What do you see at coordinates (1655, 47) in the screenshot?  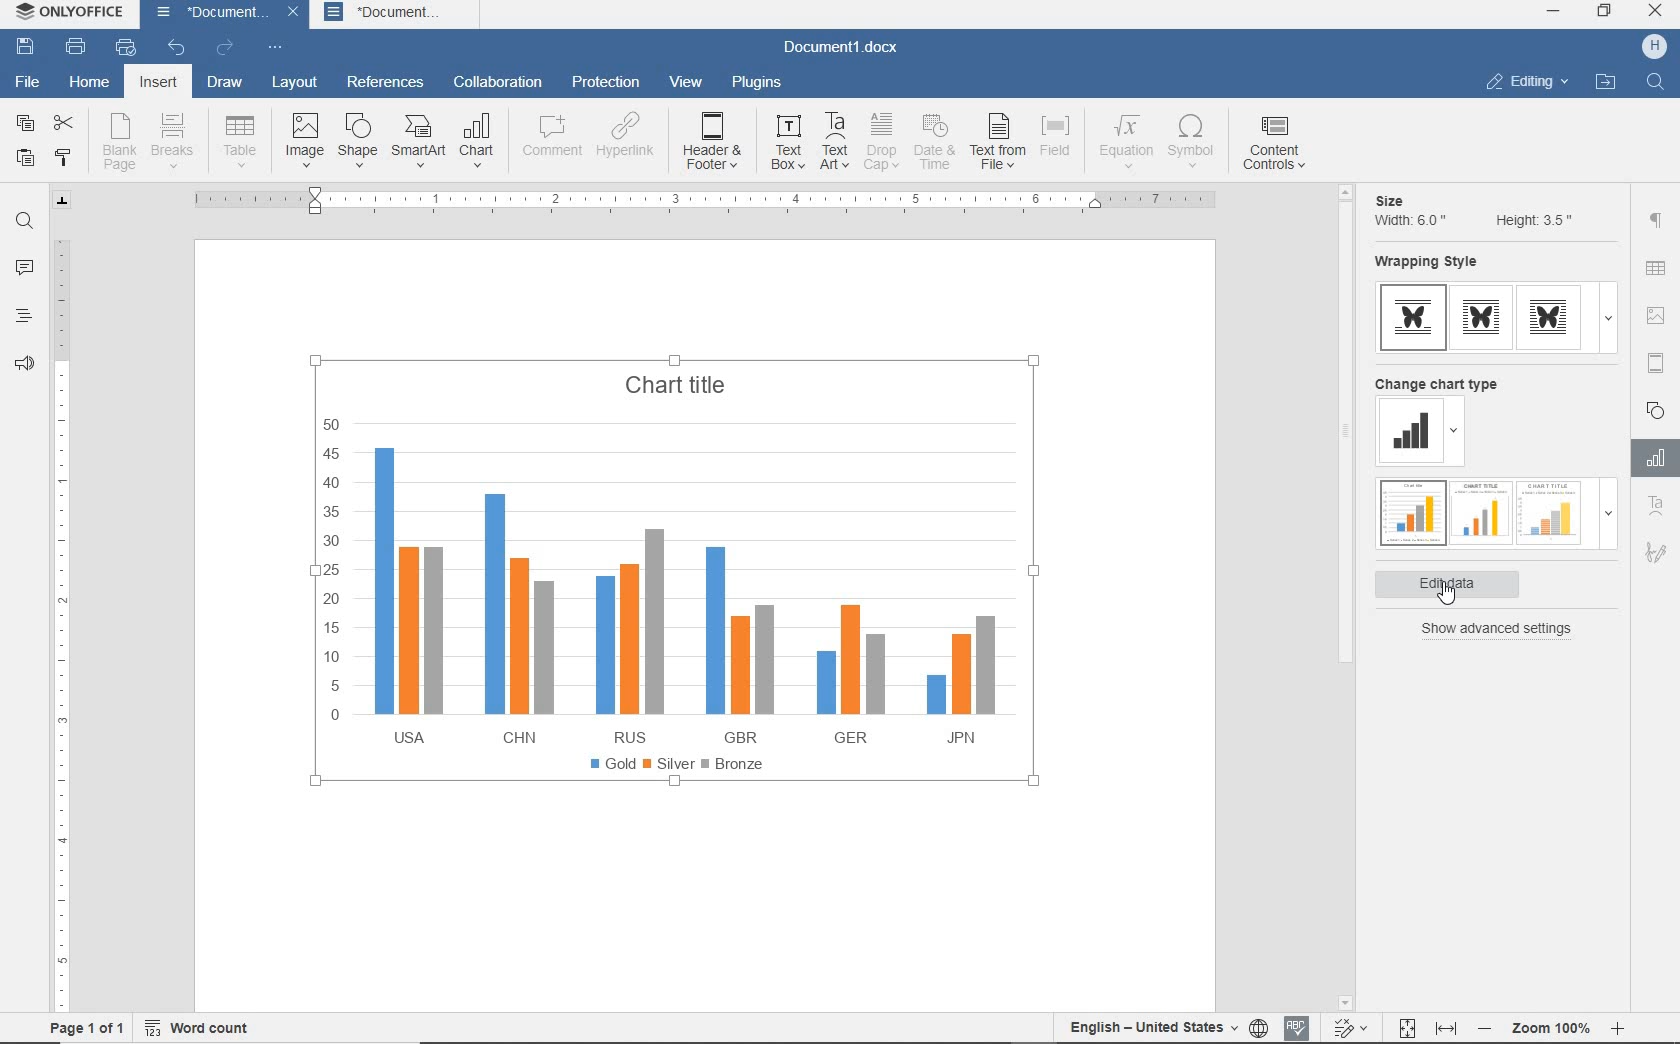 I see `hp` at bounding box center [1655, 47].